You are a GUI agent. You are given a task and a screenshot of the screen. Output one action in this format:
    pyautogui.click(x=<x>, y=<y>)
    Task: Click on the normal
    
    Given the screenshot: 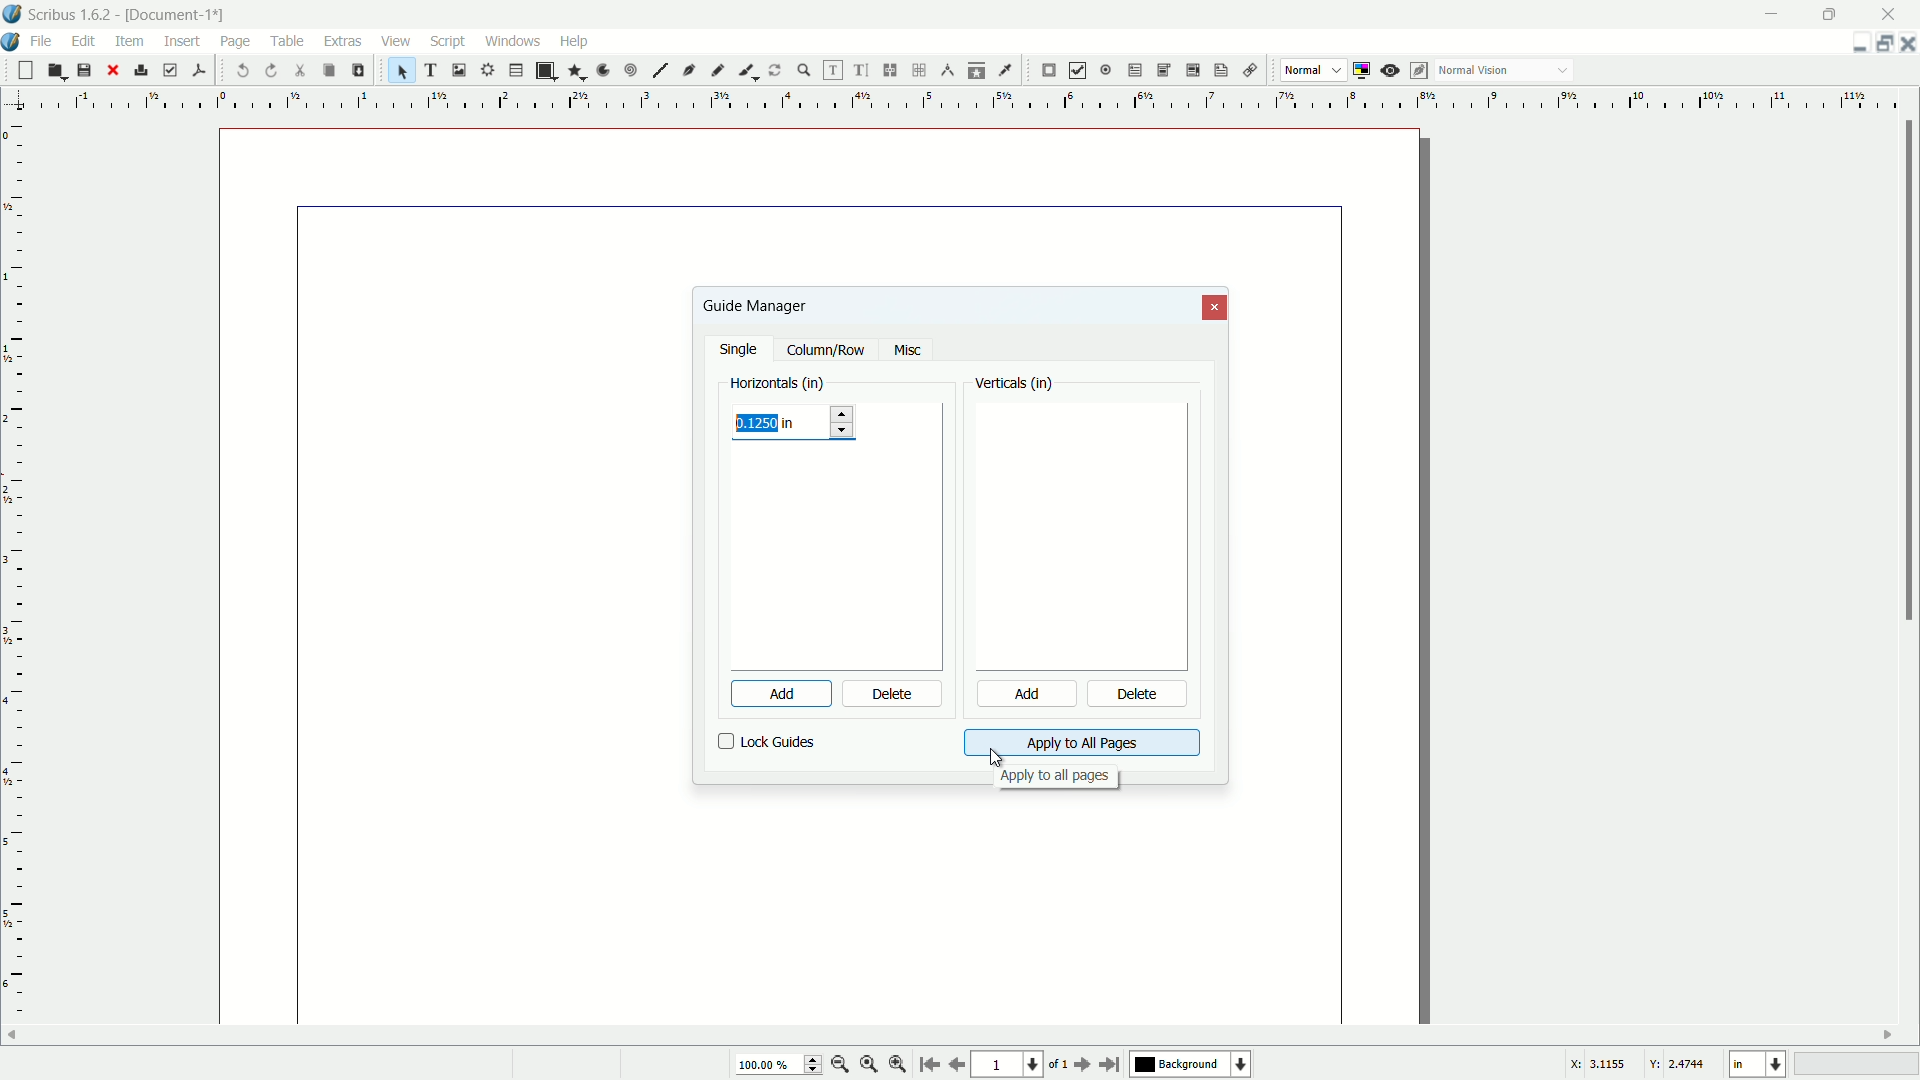 What is the action you would take?
    pyautogui.click(x=1302, y=69)
    